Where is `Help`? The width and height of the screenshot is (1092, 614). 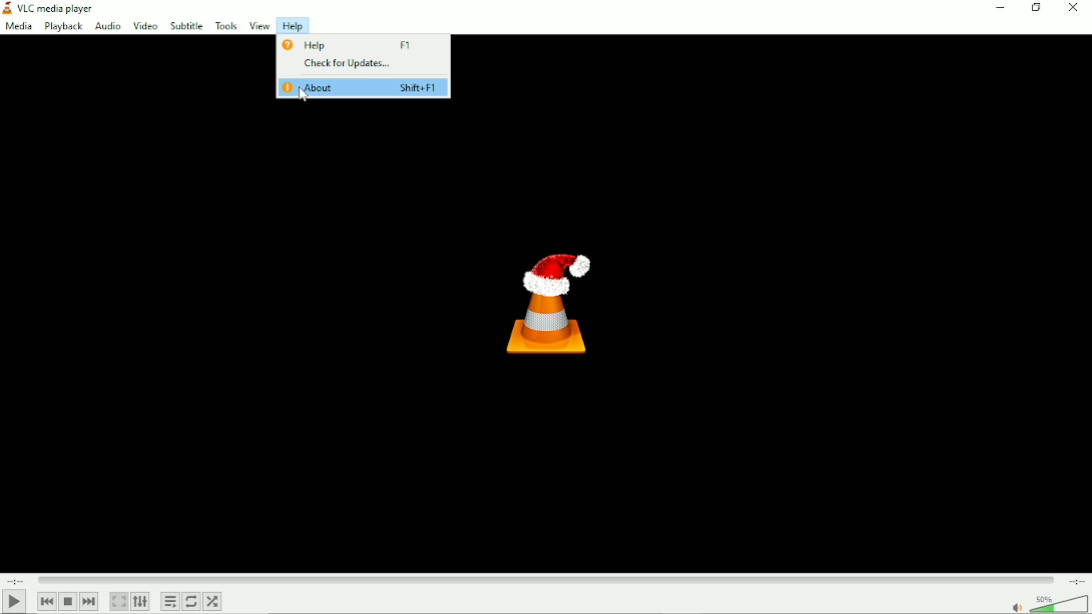
Help is located at coordinates (294, 26).